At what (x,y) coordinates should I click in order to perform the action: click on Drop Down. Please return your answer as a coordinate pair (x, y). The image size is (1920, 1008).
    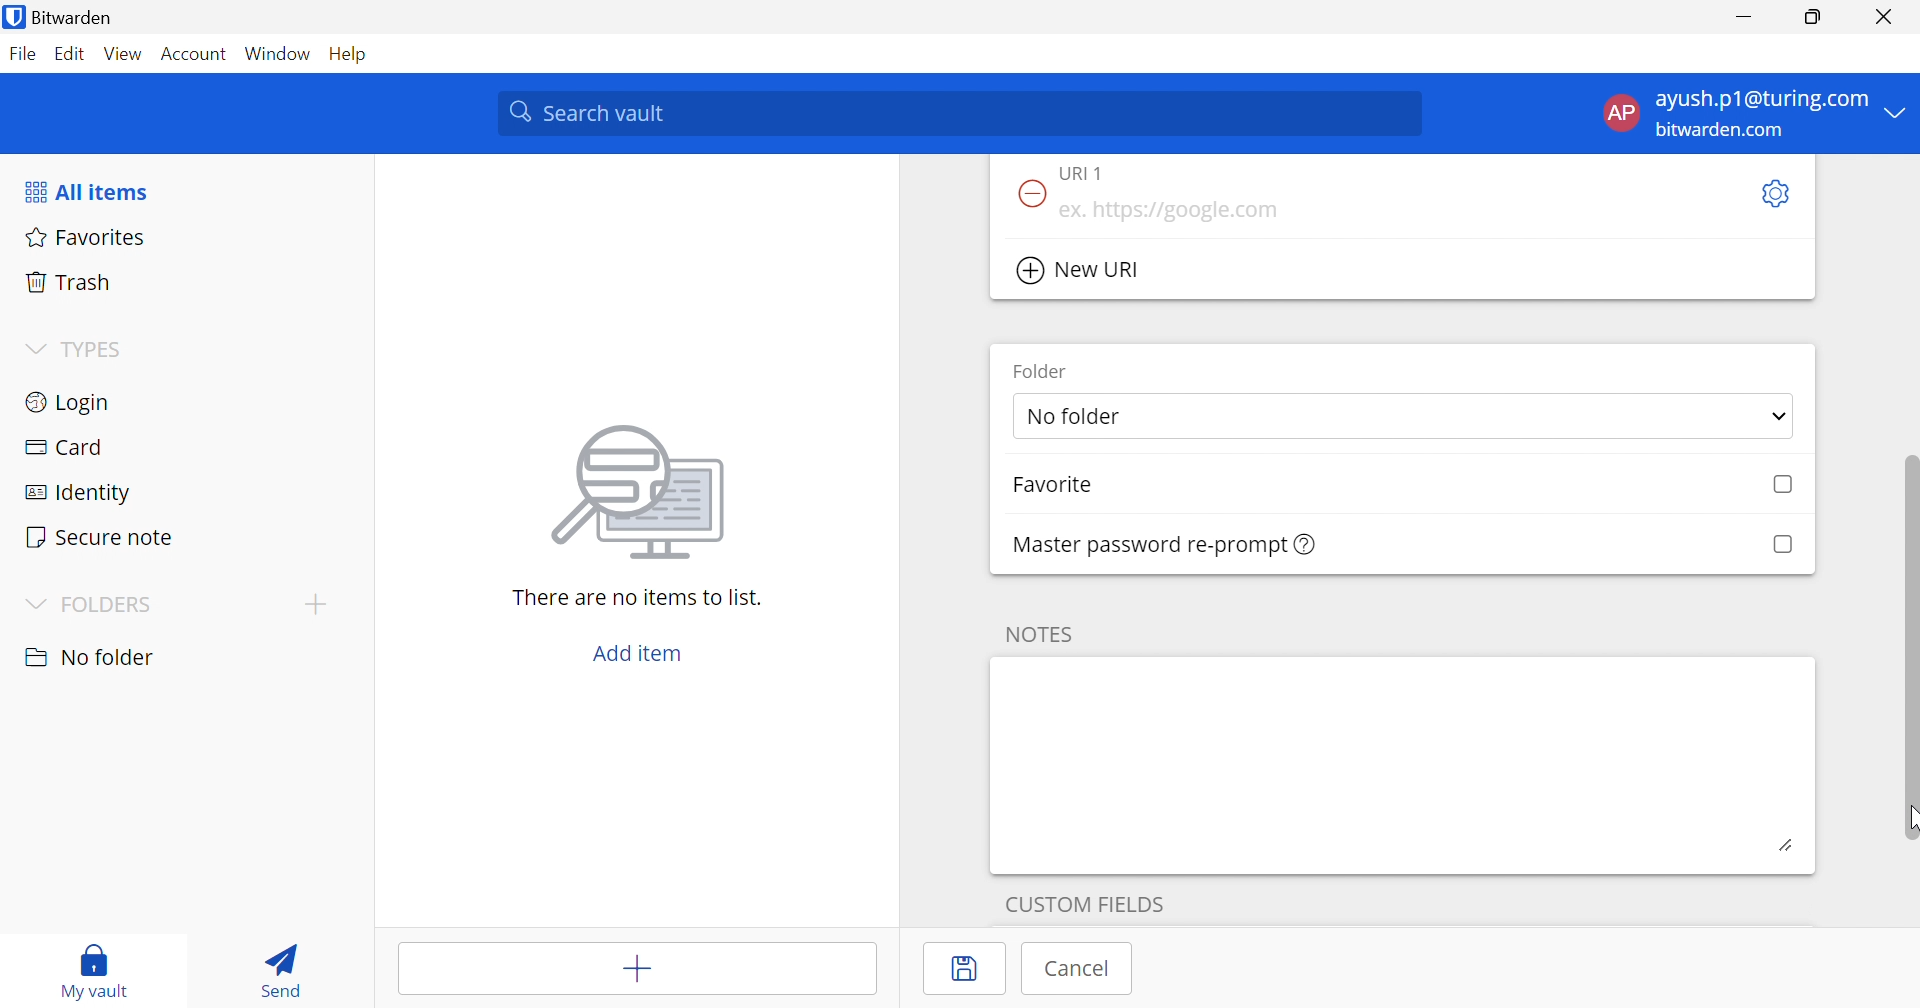
    Looking at the image, I should click on (1780, 419).